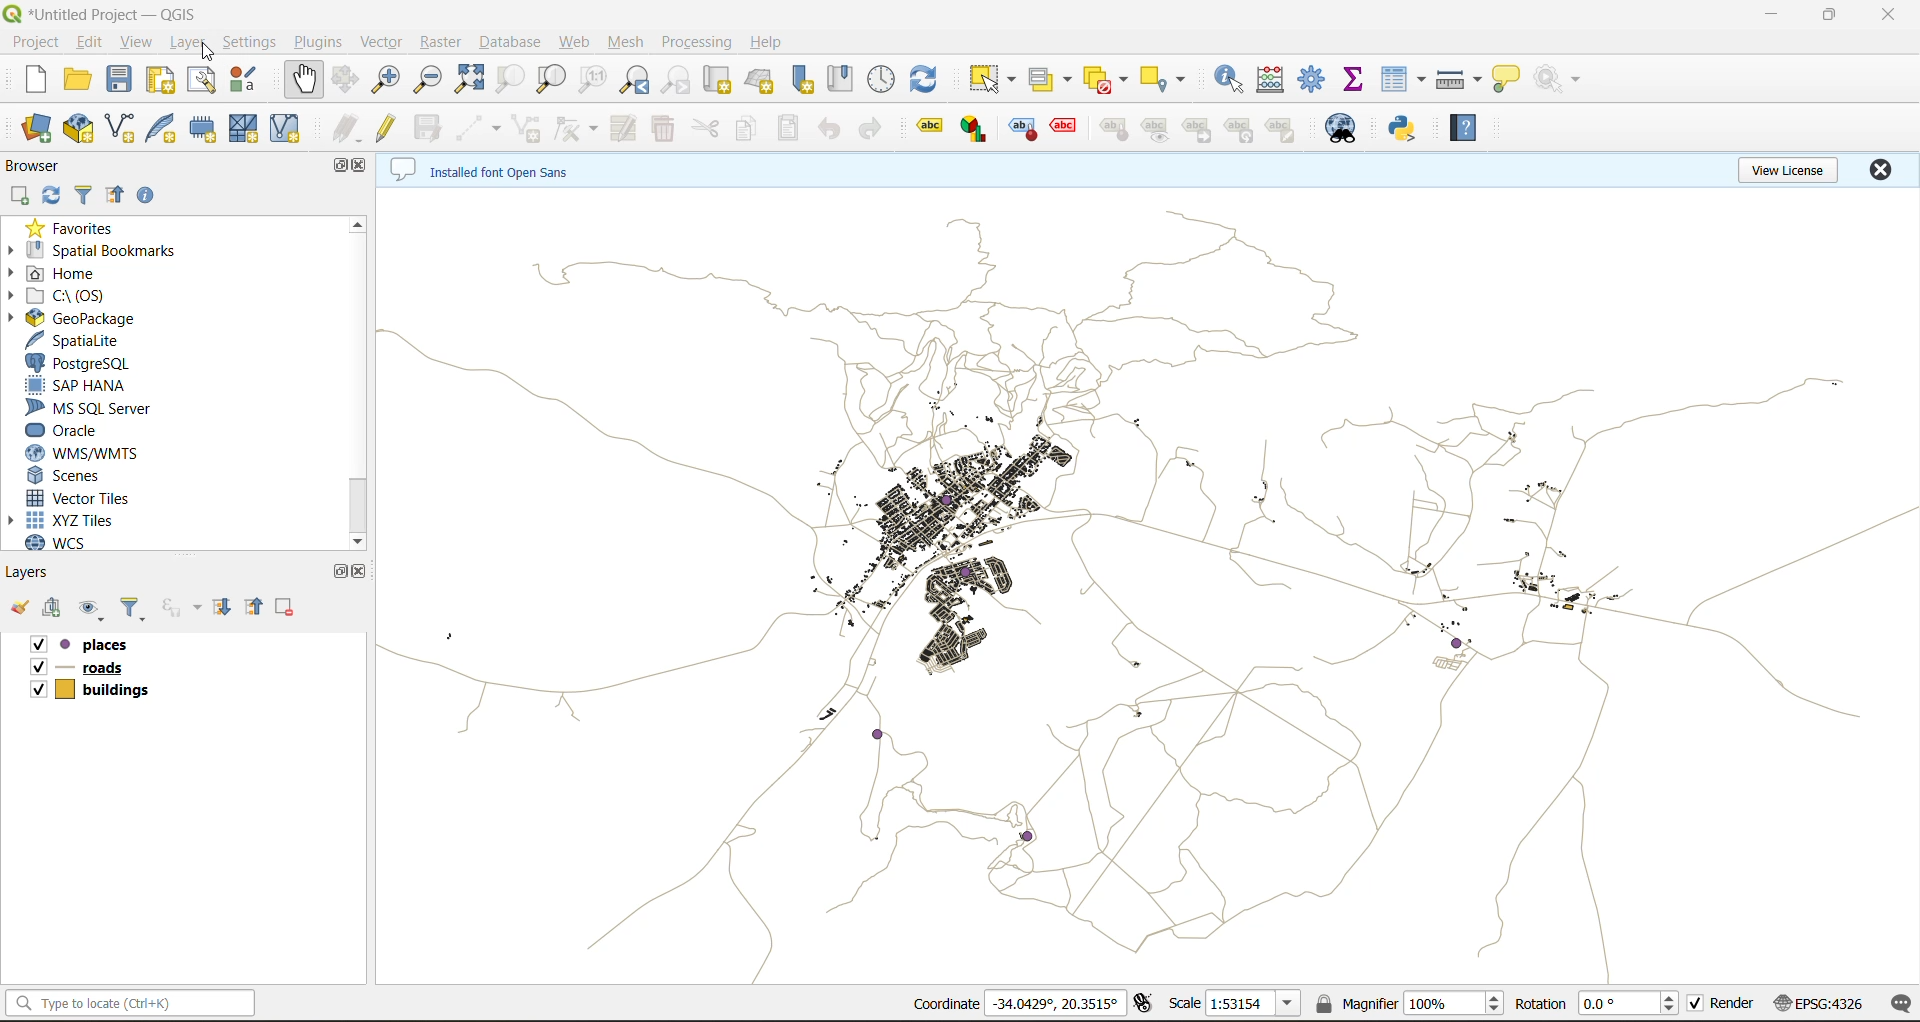 The image size is (1920, 1022). I want to click on zoom selection, so click(511, 82).